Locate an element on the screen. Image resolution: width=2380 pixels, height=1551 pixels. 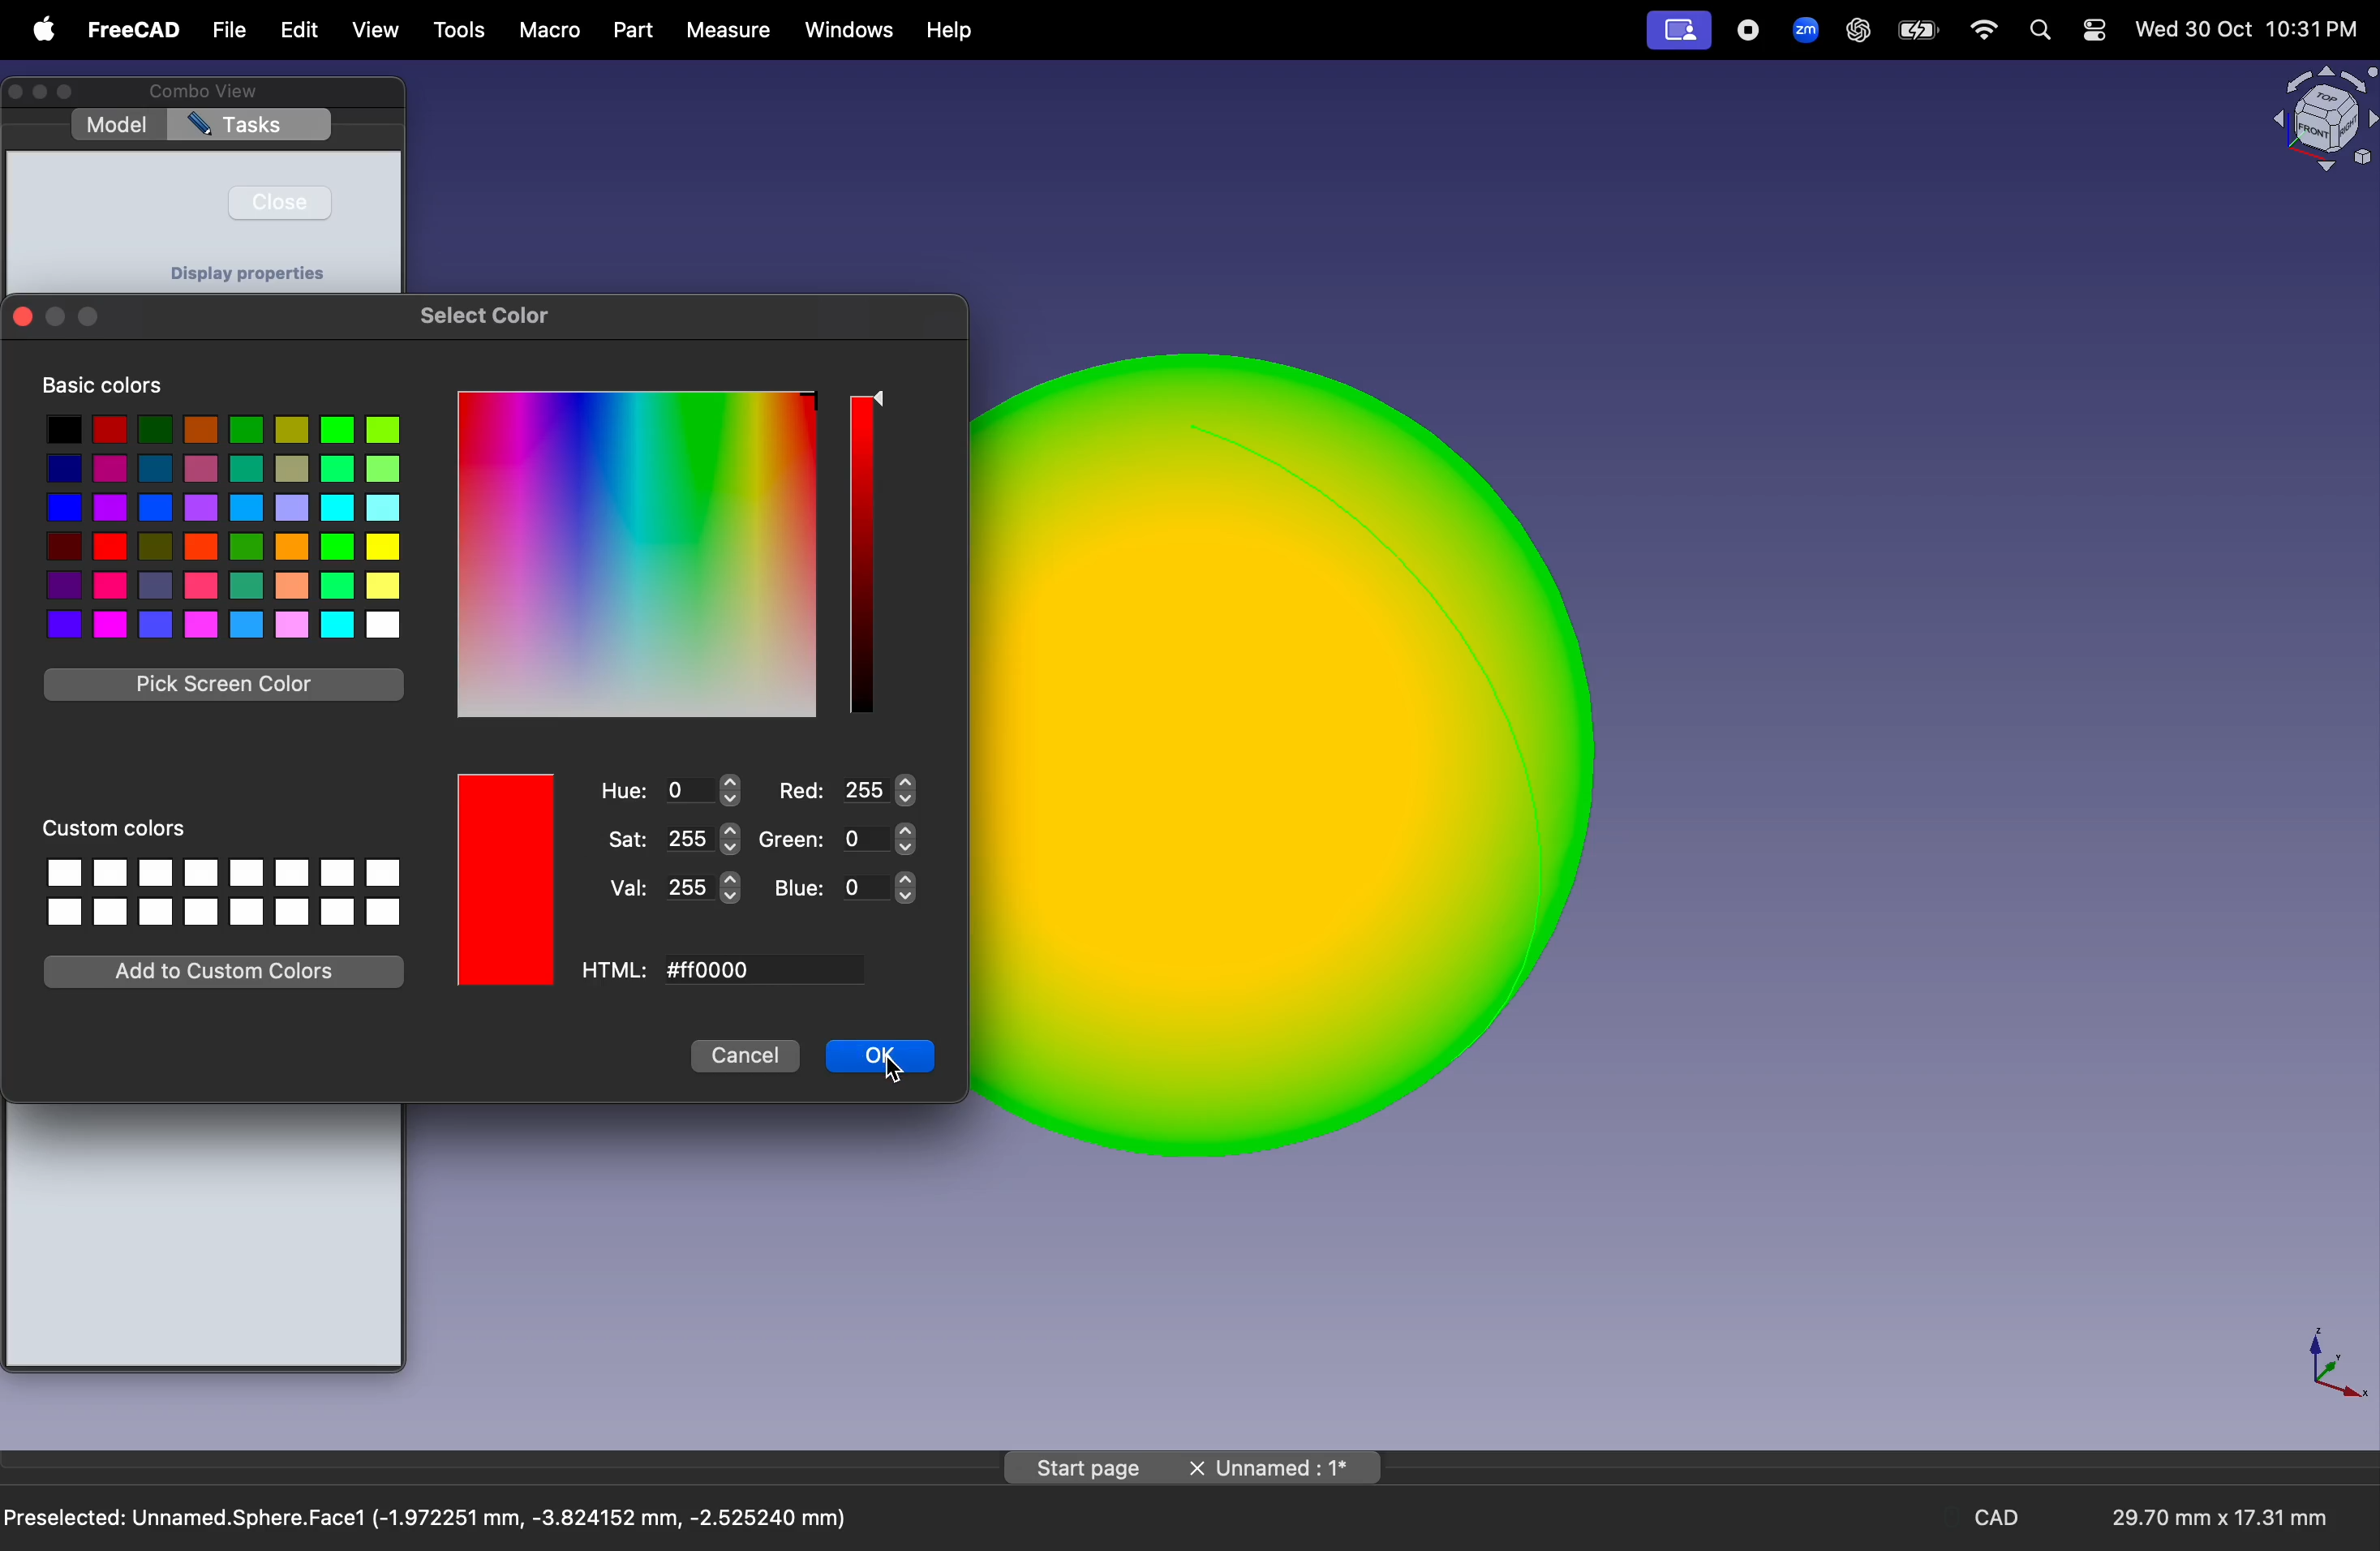
part is located at coordinates (631, 30).